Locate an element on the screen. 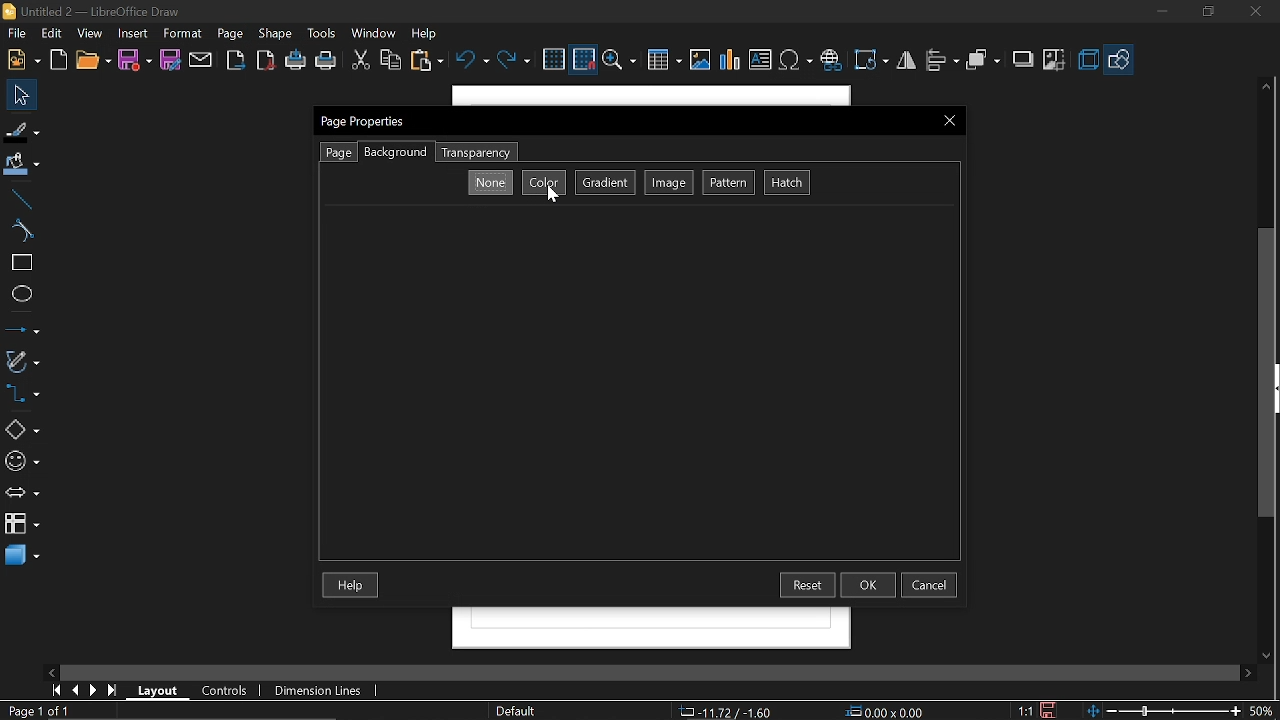 The image size is (1280, 720). RectANGLE is located at coordinates (19, 263).